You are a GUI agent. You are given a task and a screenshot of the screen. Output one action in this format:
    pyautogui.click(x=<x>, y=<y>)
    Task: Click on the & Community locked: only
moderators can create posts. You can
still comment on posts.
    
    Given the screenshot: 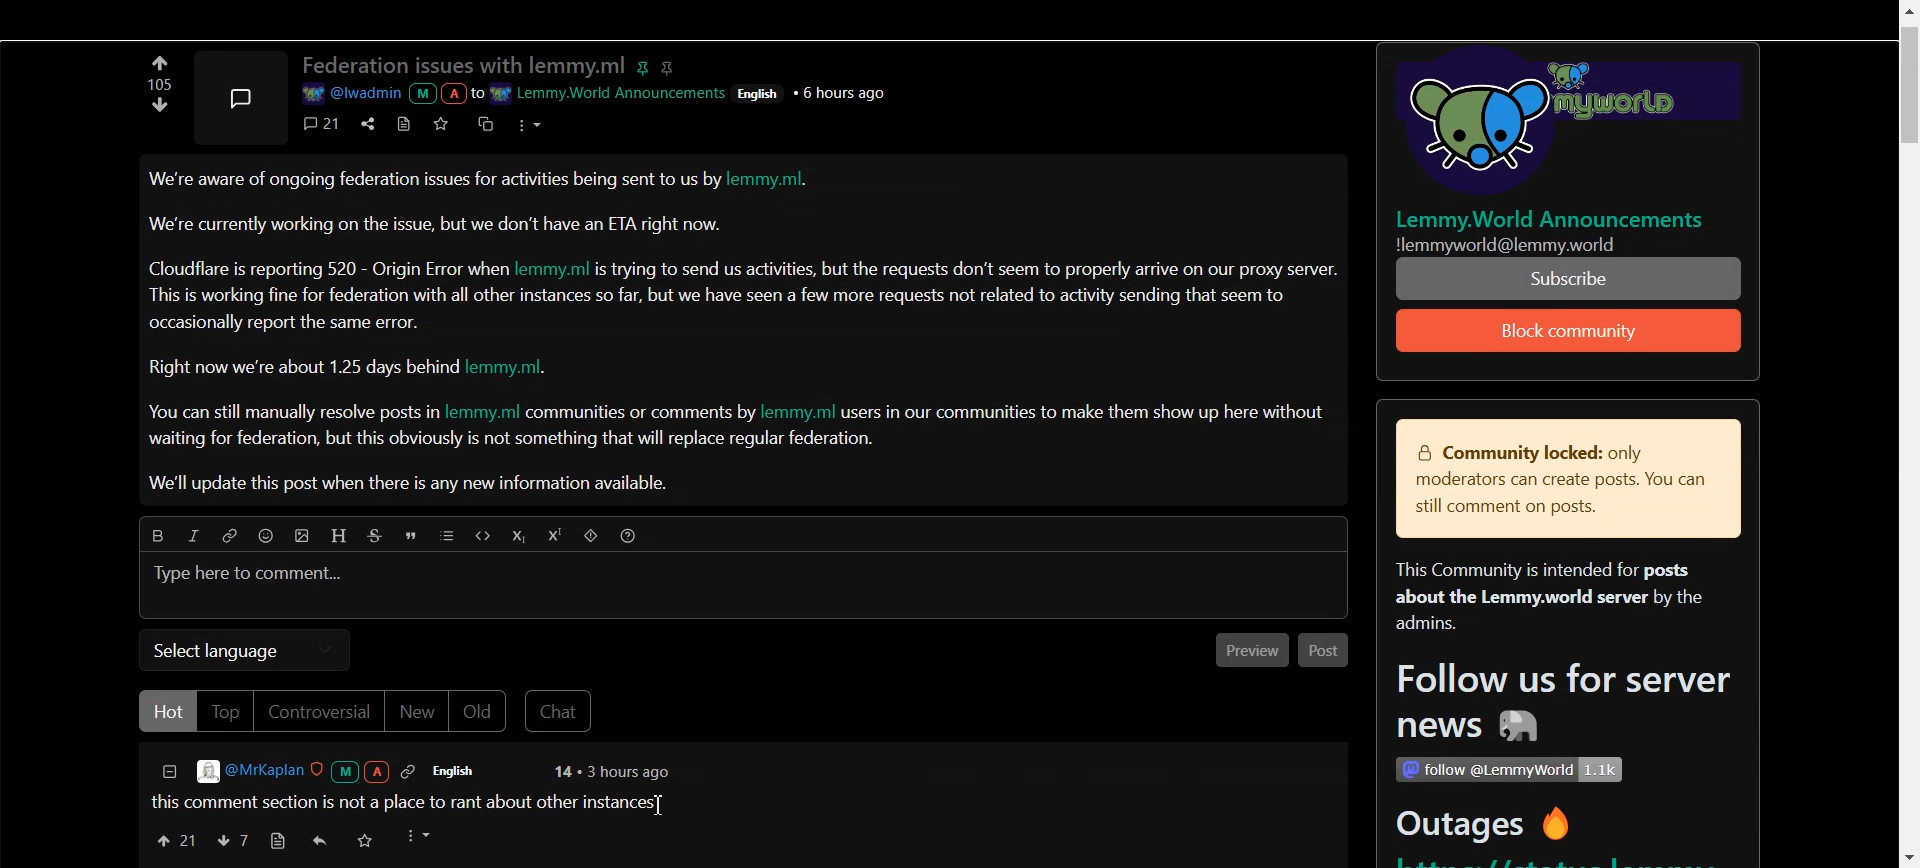 What is the action you would take?
    pyautogui.click(x=1554, y=481)
    